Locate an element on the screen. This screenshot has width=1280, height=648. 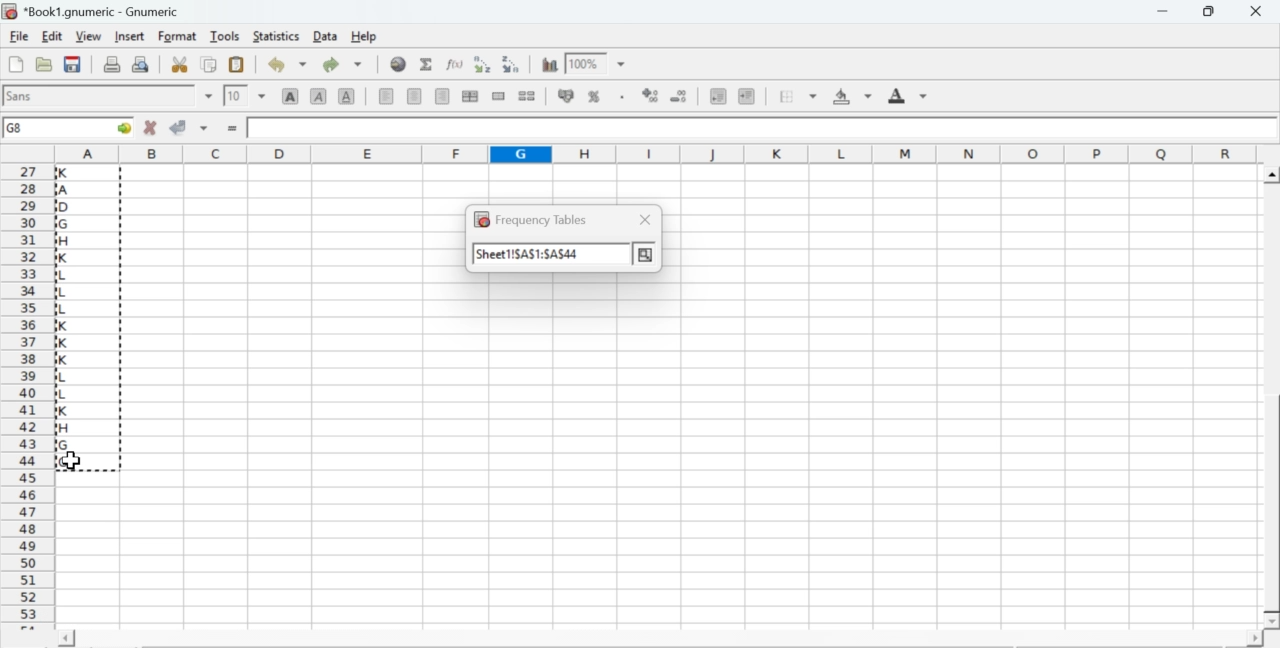
view is located at coordinates (88, 35).